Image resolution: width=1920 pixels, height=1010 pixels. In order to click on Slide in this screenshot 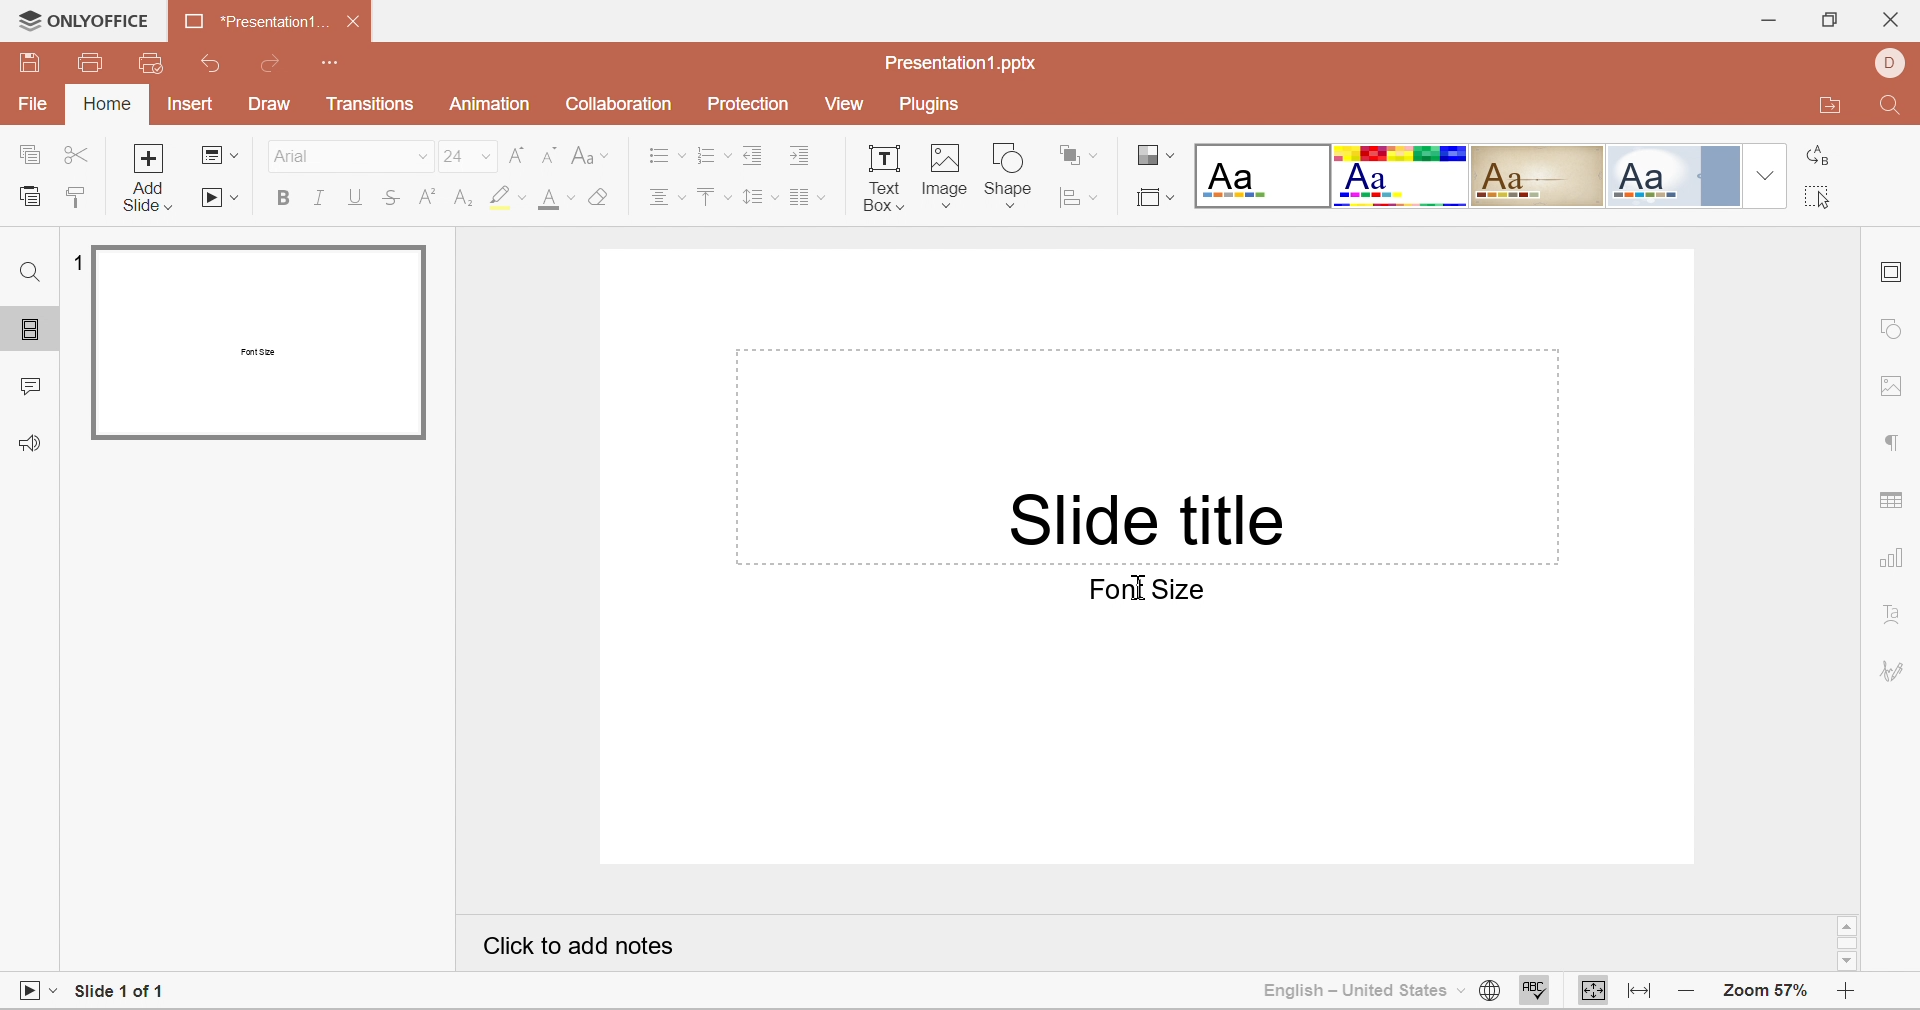, I will do `click(261, 342)`.